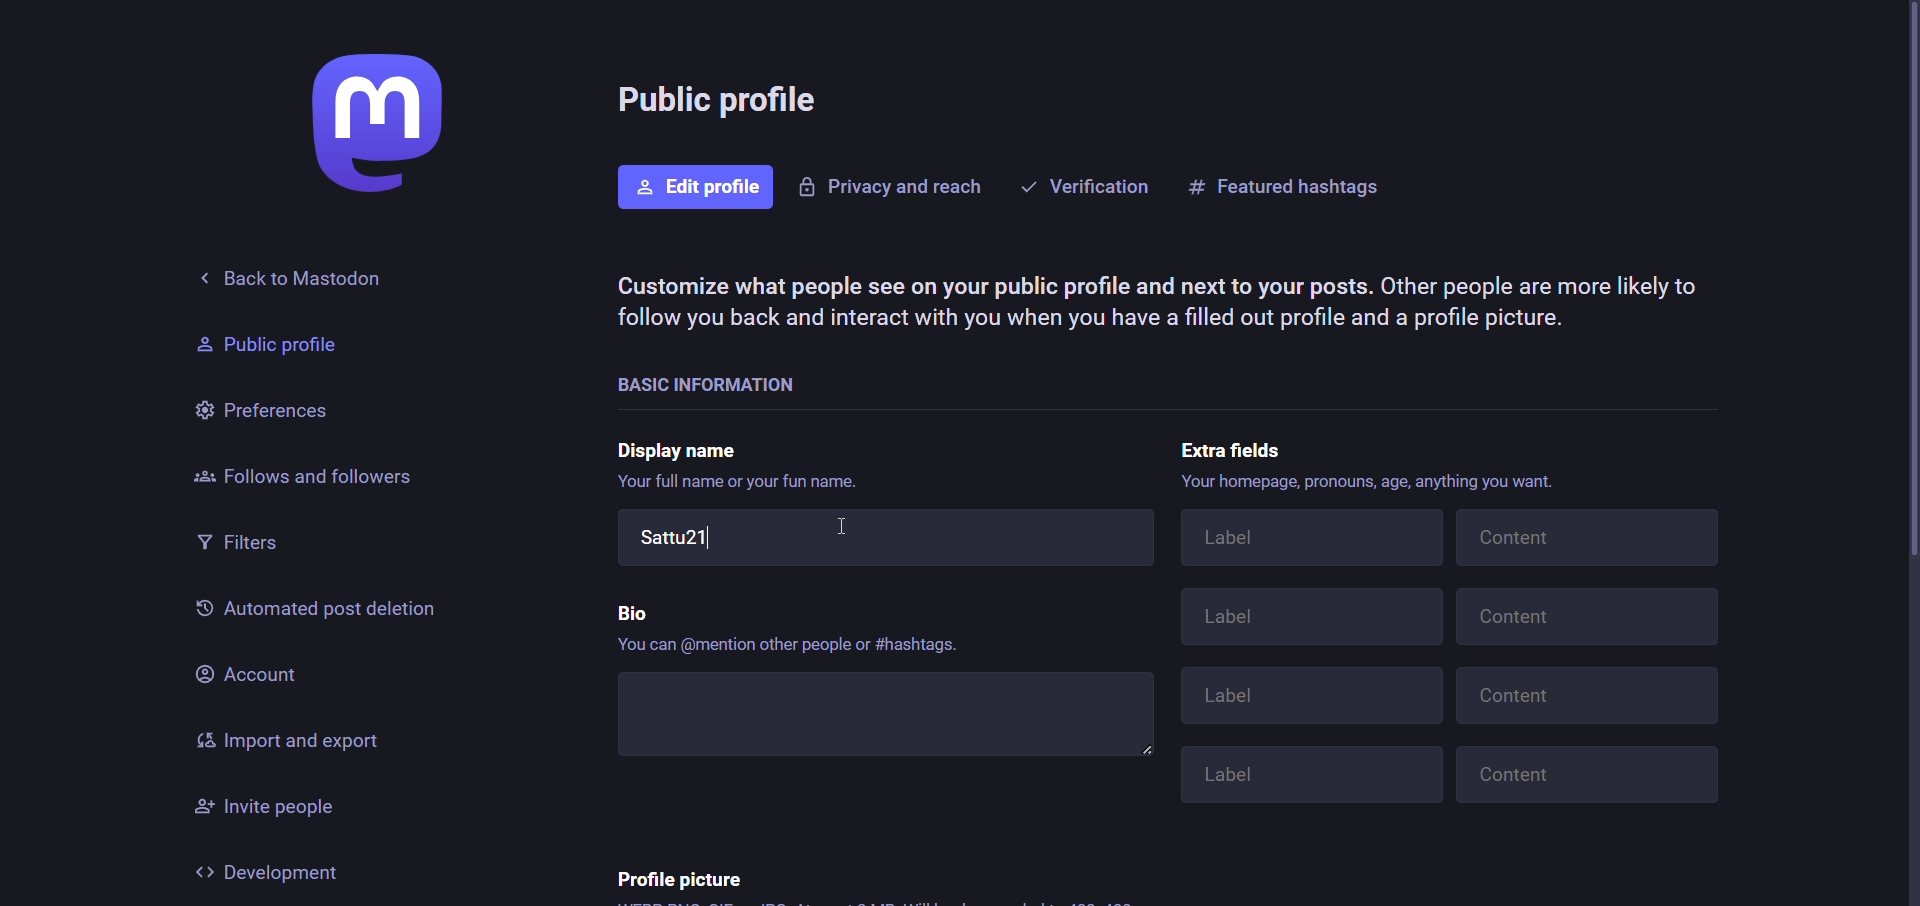  I want to click on back to mastodon, so click(310, 276).